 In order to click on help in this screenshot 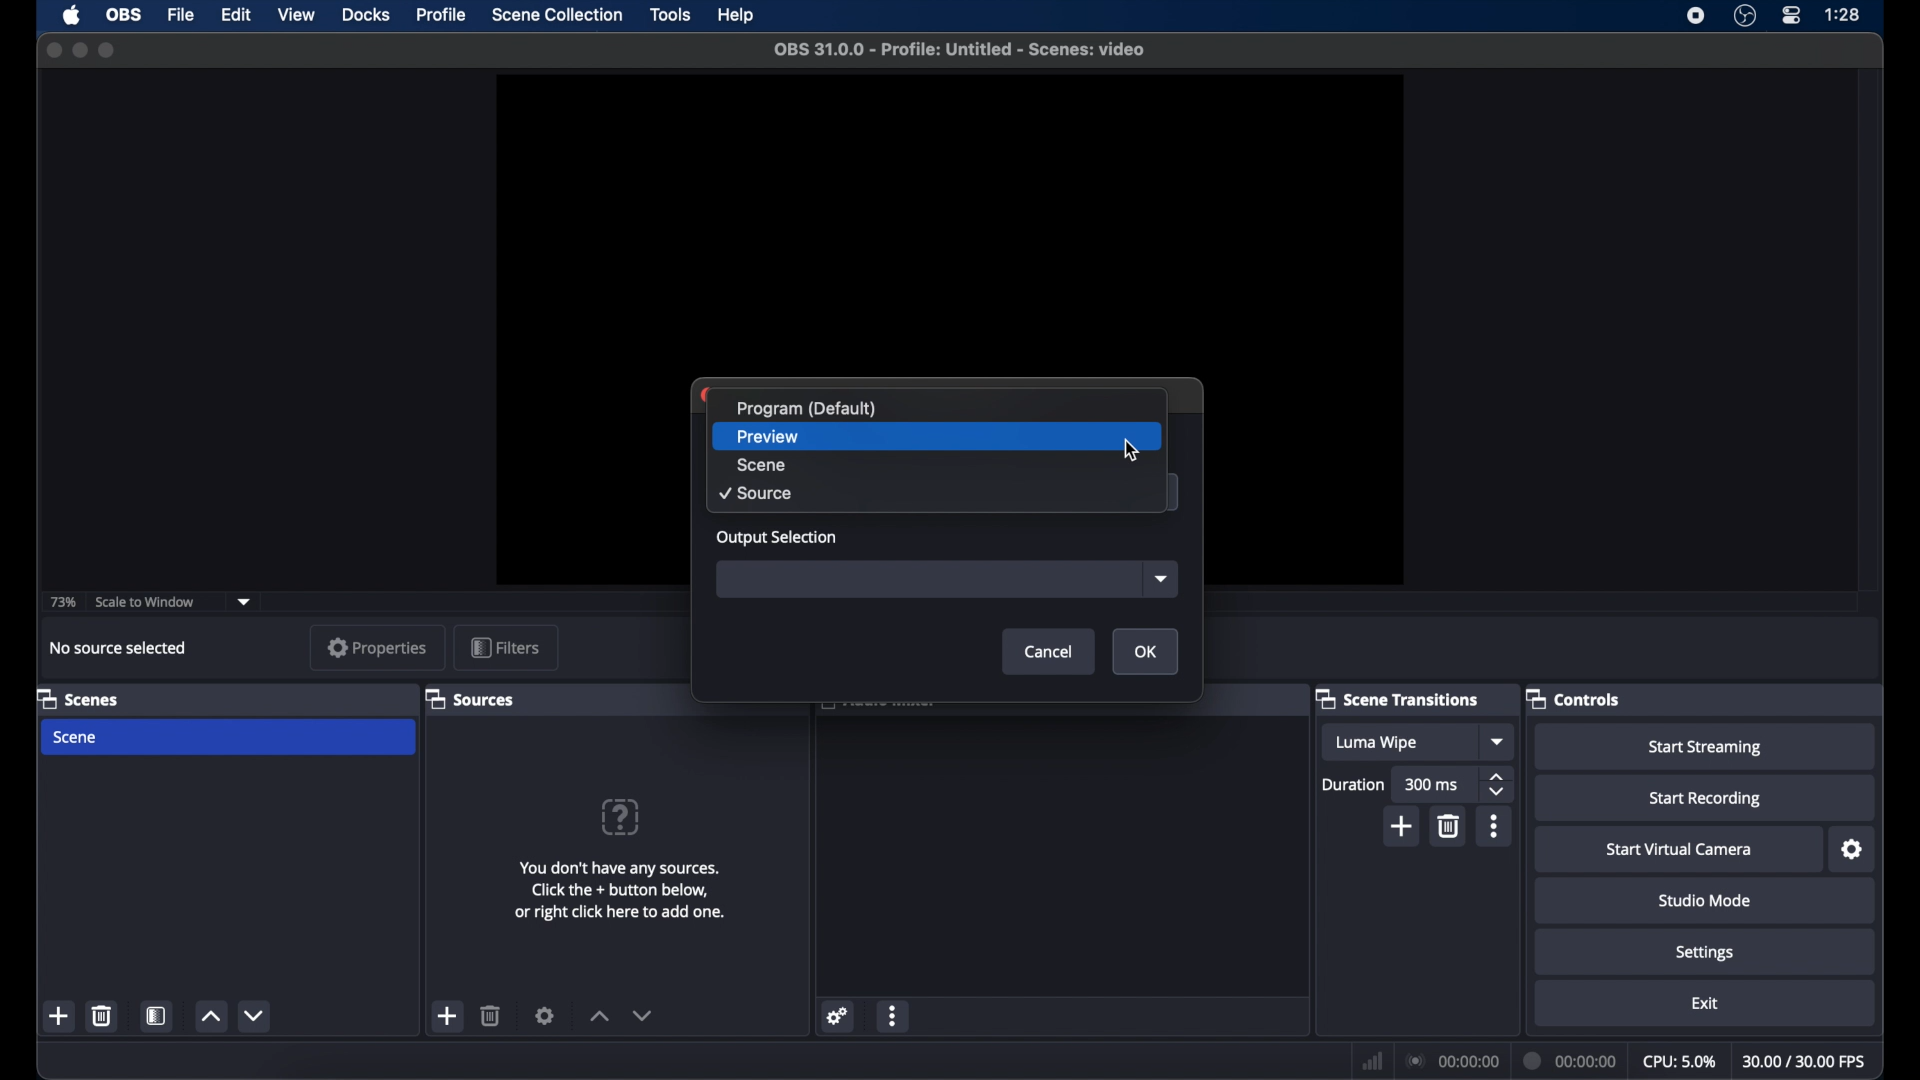, I will do `click(738, 16)`.